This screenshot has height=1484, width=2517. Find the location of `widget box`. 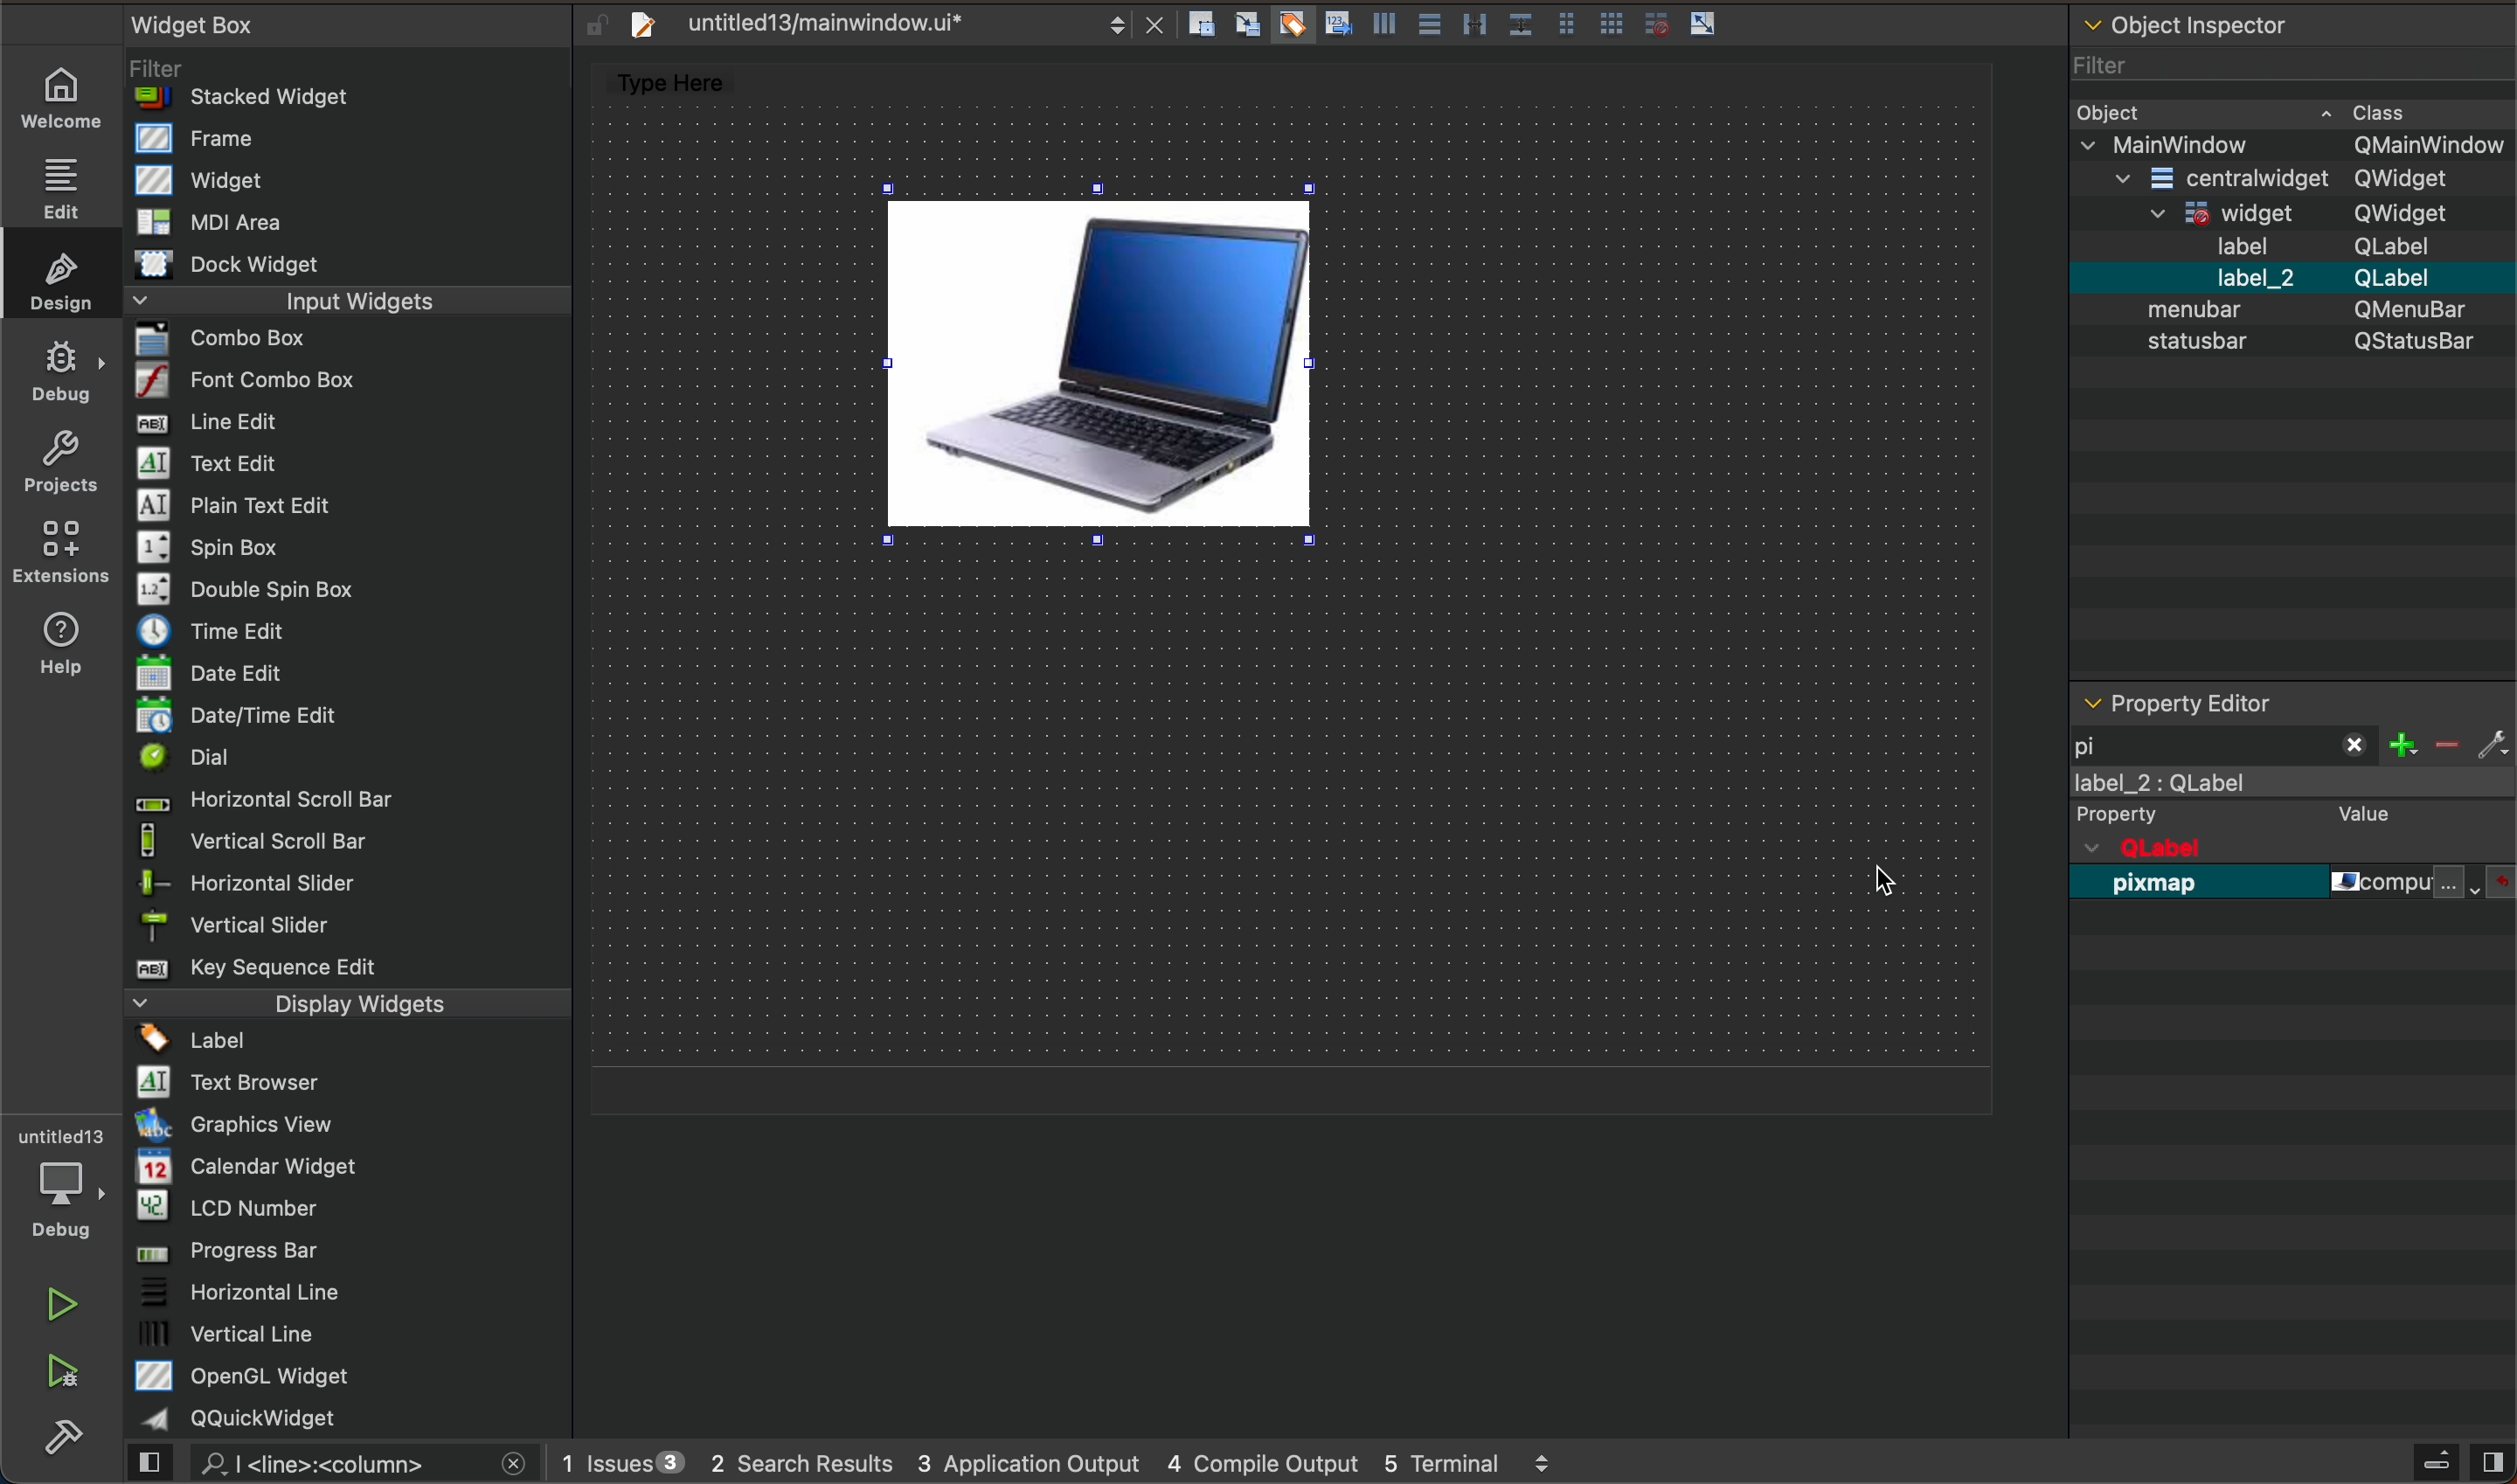

widget box is located at coordinates (356, 721).